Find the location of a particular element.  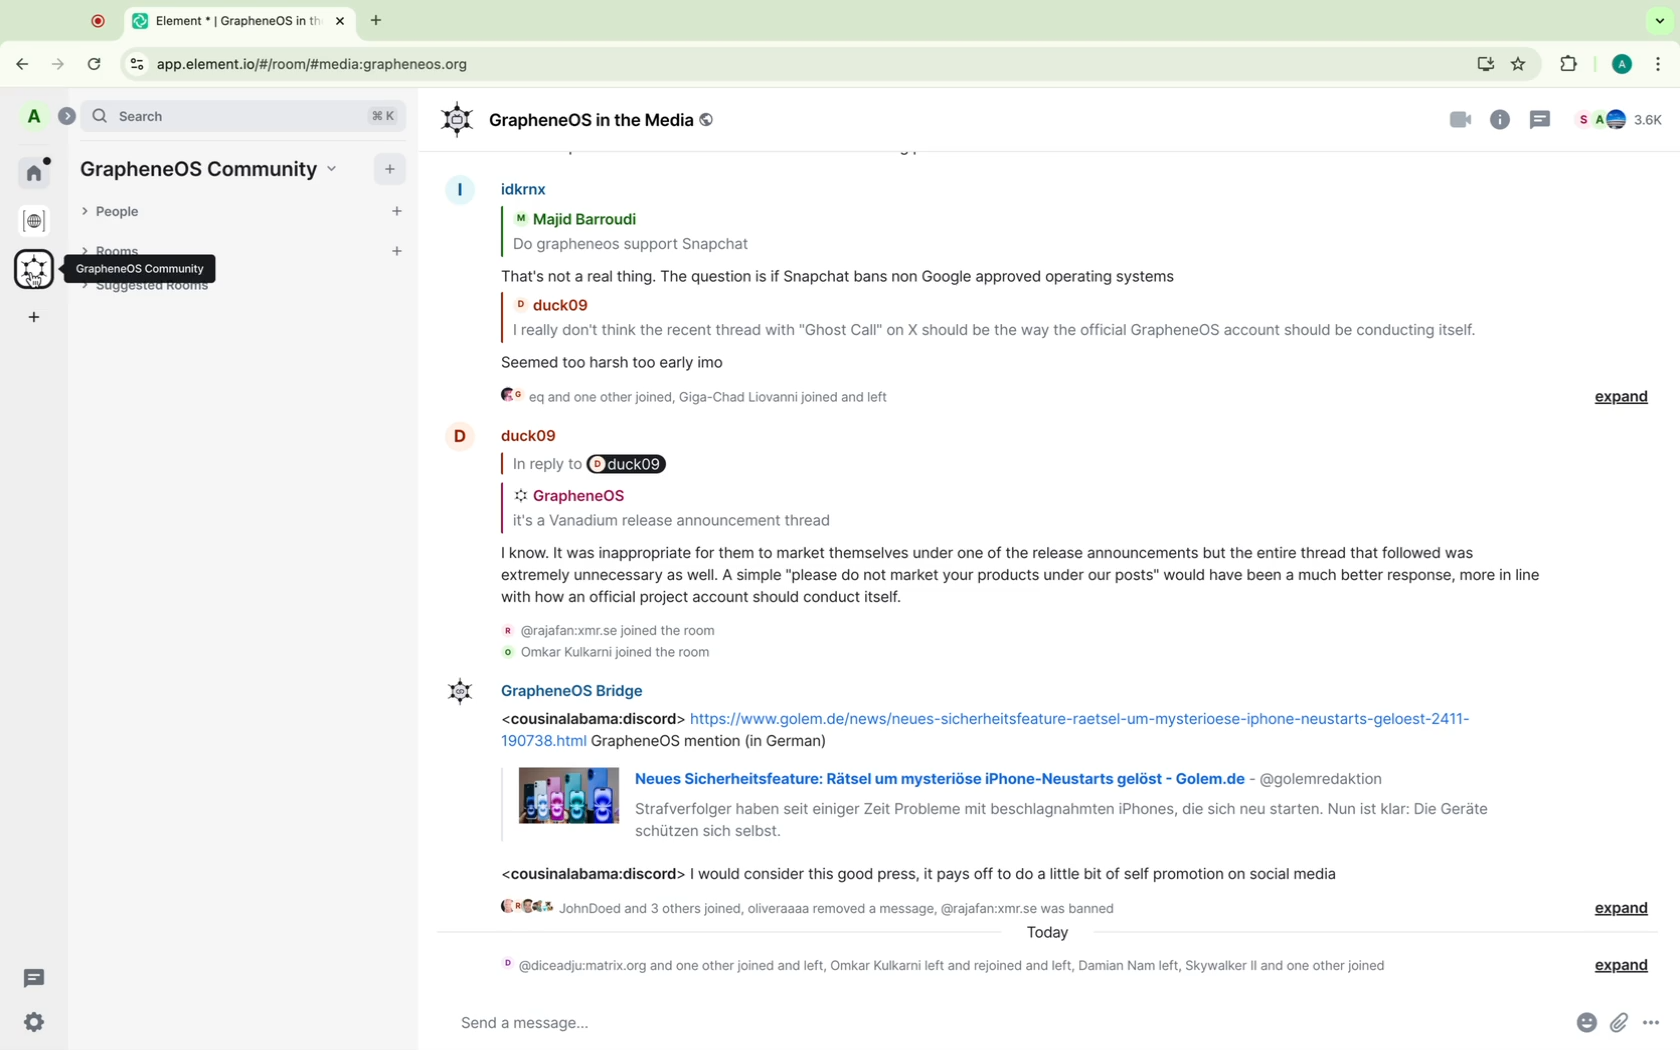

expand is located at coordinates (65, 114).